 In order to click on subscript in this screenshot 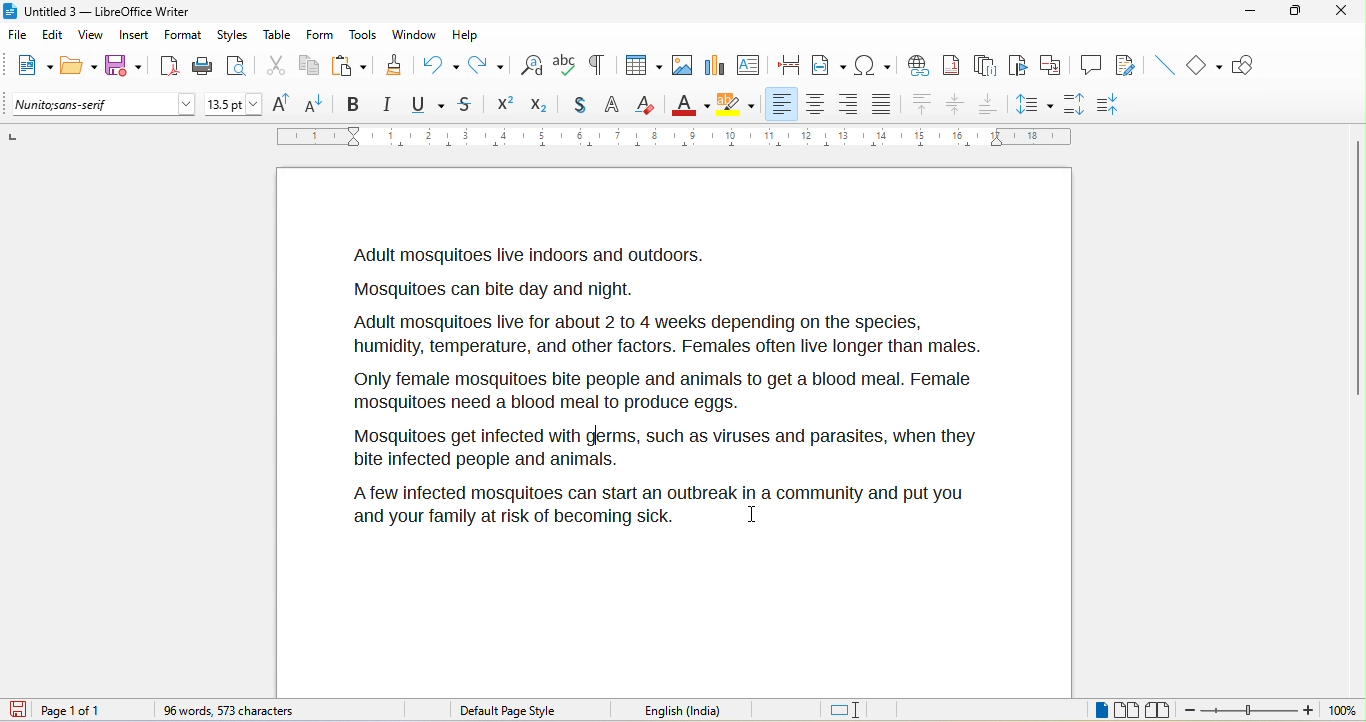, I will do `click(537, 105)`.